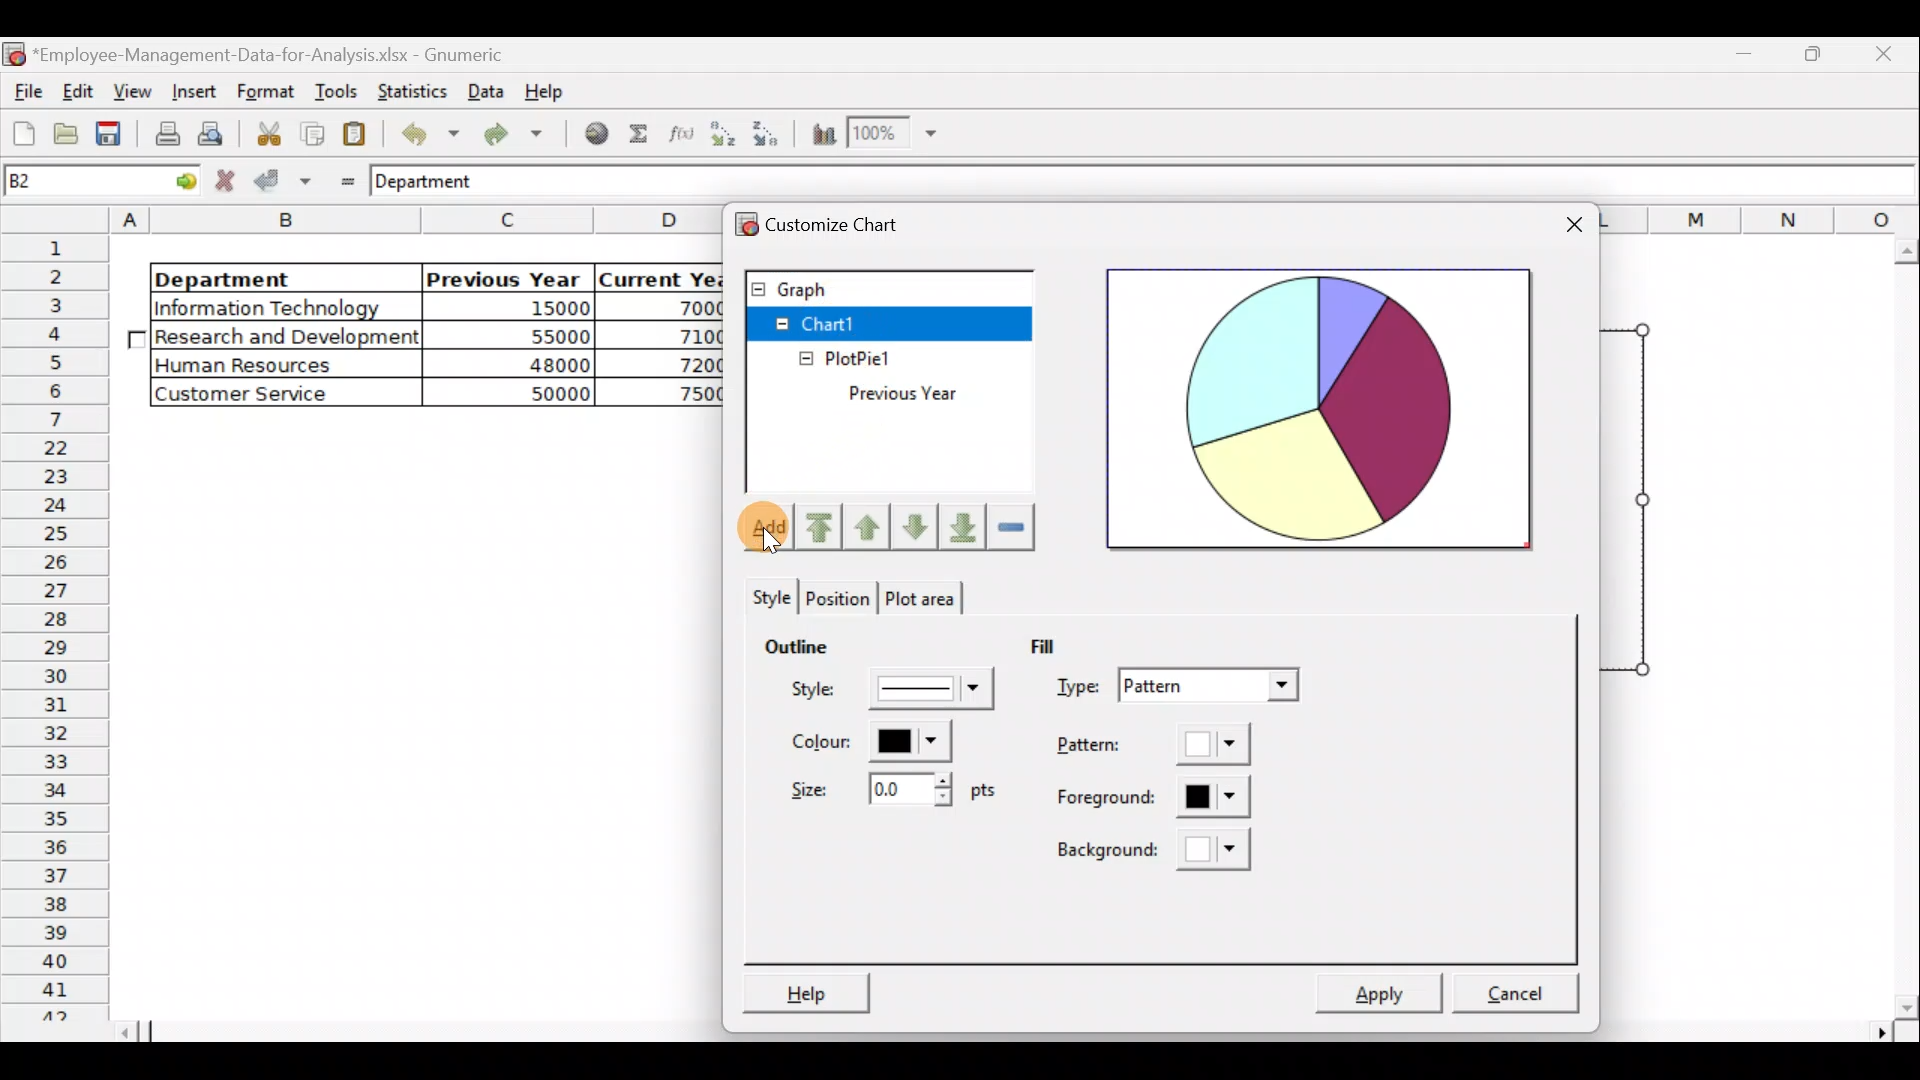 The width and height of the screenshot is (1920, 1080). I want to click on Foreground, so click(1142, 800).